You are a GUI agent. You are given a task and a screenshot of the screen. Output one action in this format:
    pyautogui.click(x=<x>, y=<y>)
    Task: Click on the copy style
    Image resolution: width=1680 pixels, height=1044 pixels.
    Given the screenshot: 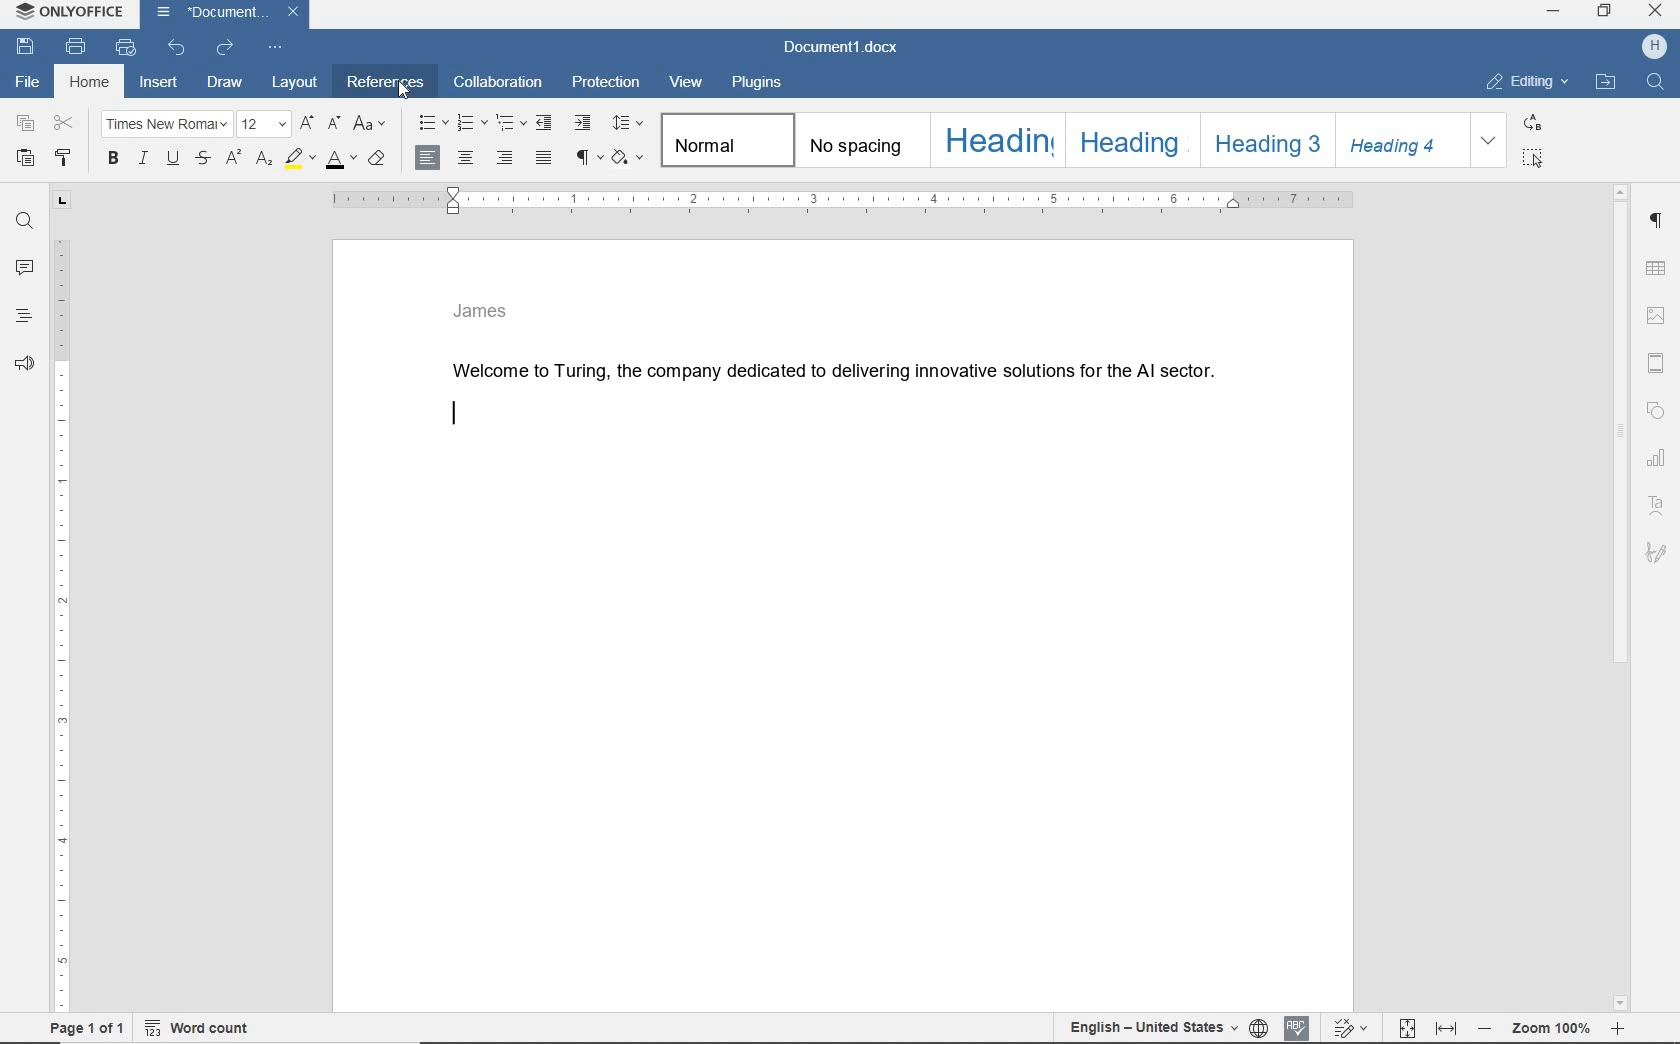 What is the action you would take?
    pyautogui.click(x=66, y=156)
    